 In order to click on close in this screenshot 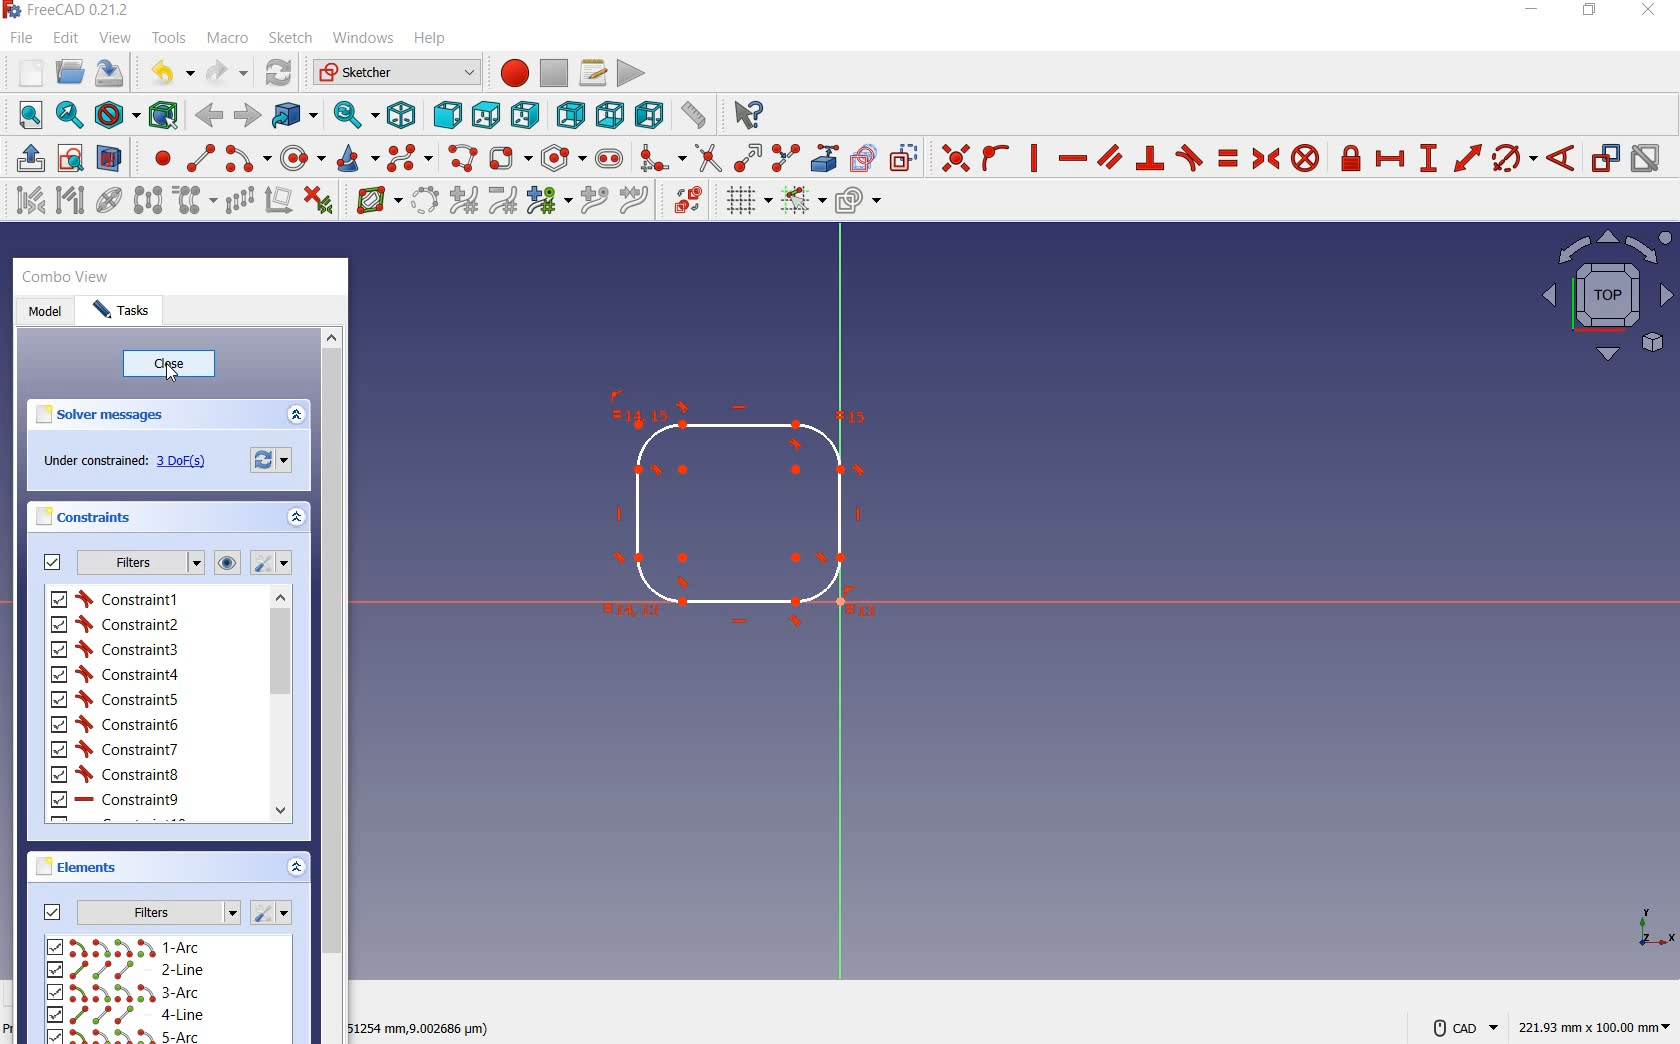, I will do `click(1648, 14)`.